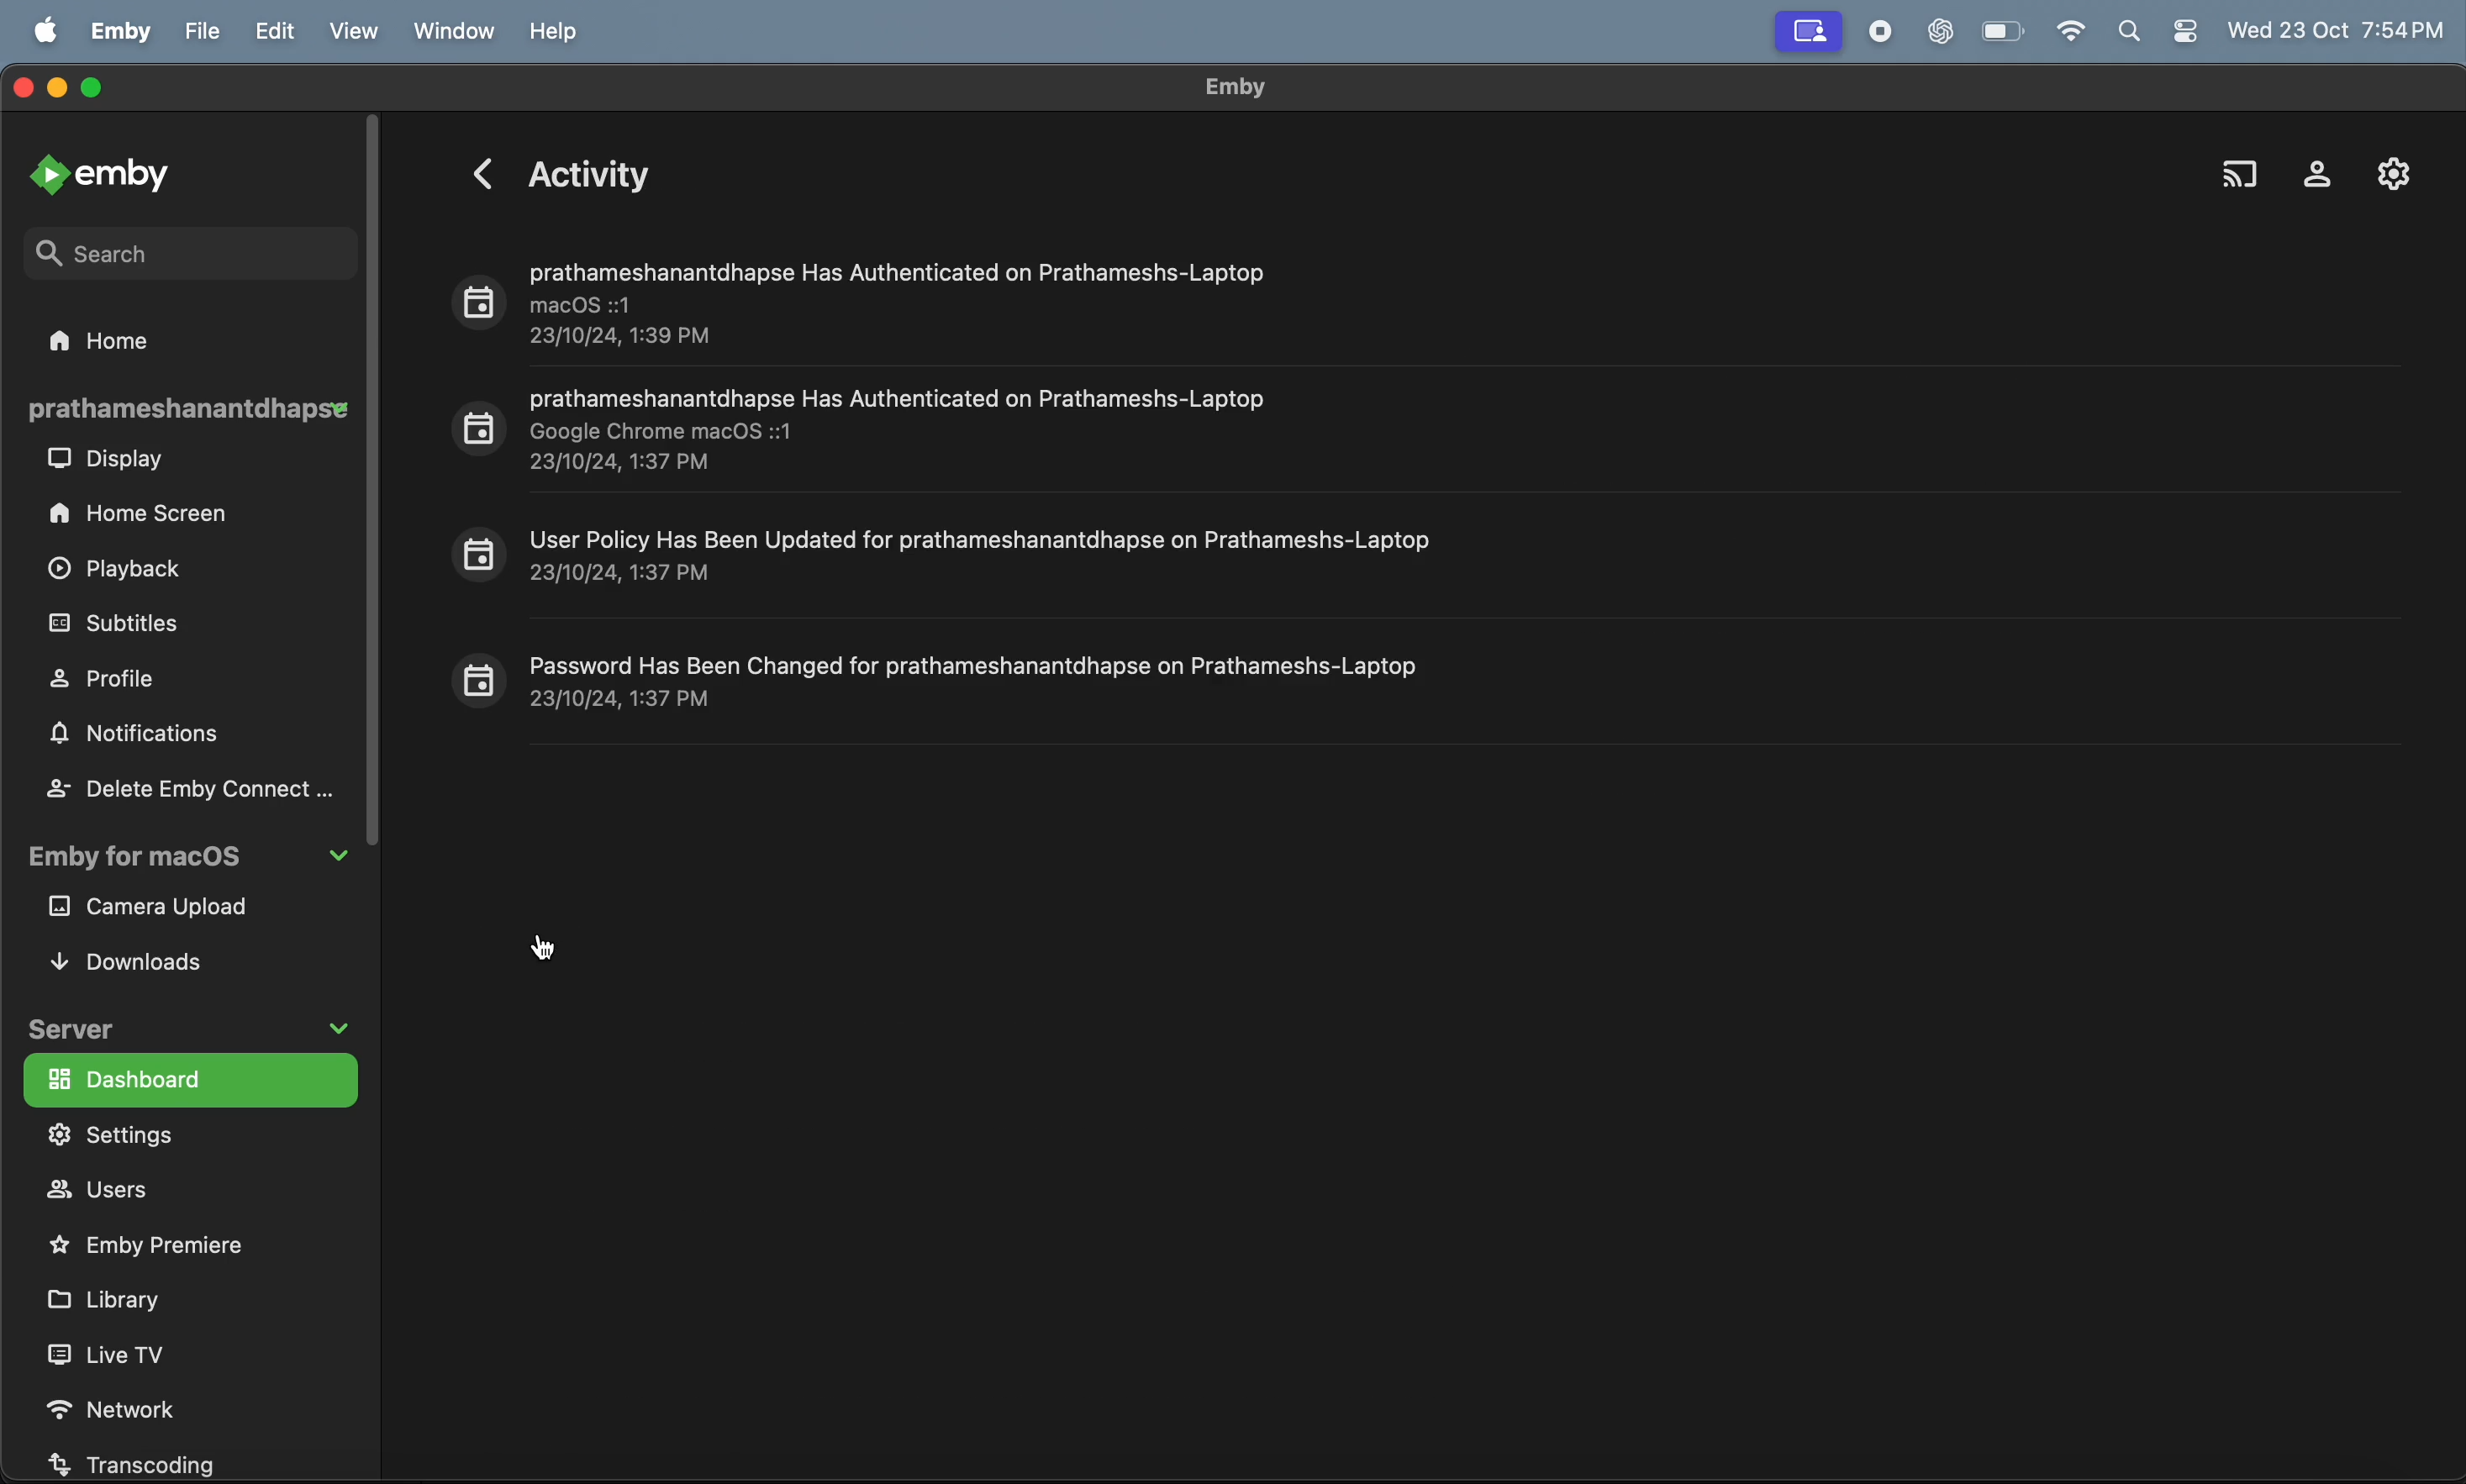 The width and height of the screenshot is (2466, 1484). I want to click on display, so click(115, 462).